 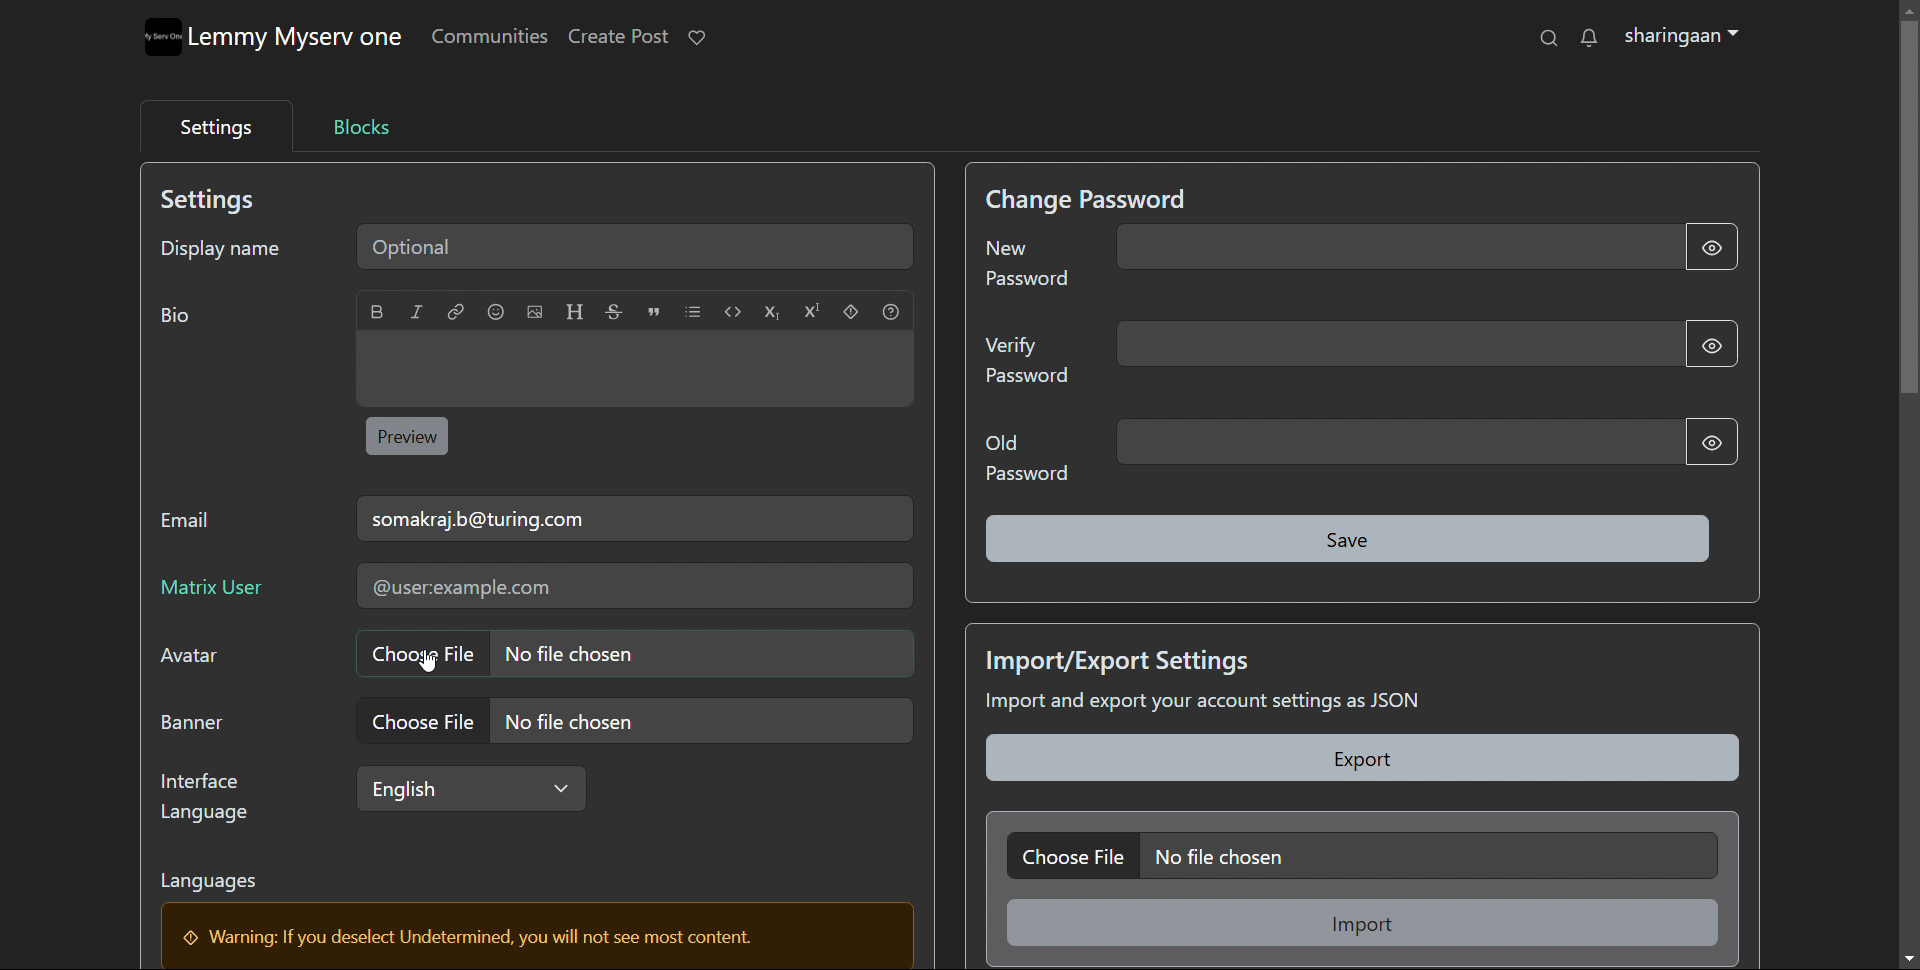 I want to click on scrollbar, so click(x=1910, y=480).